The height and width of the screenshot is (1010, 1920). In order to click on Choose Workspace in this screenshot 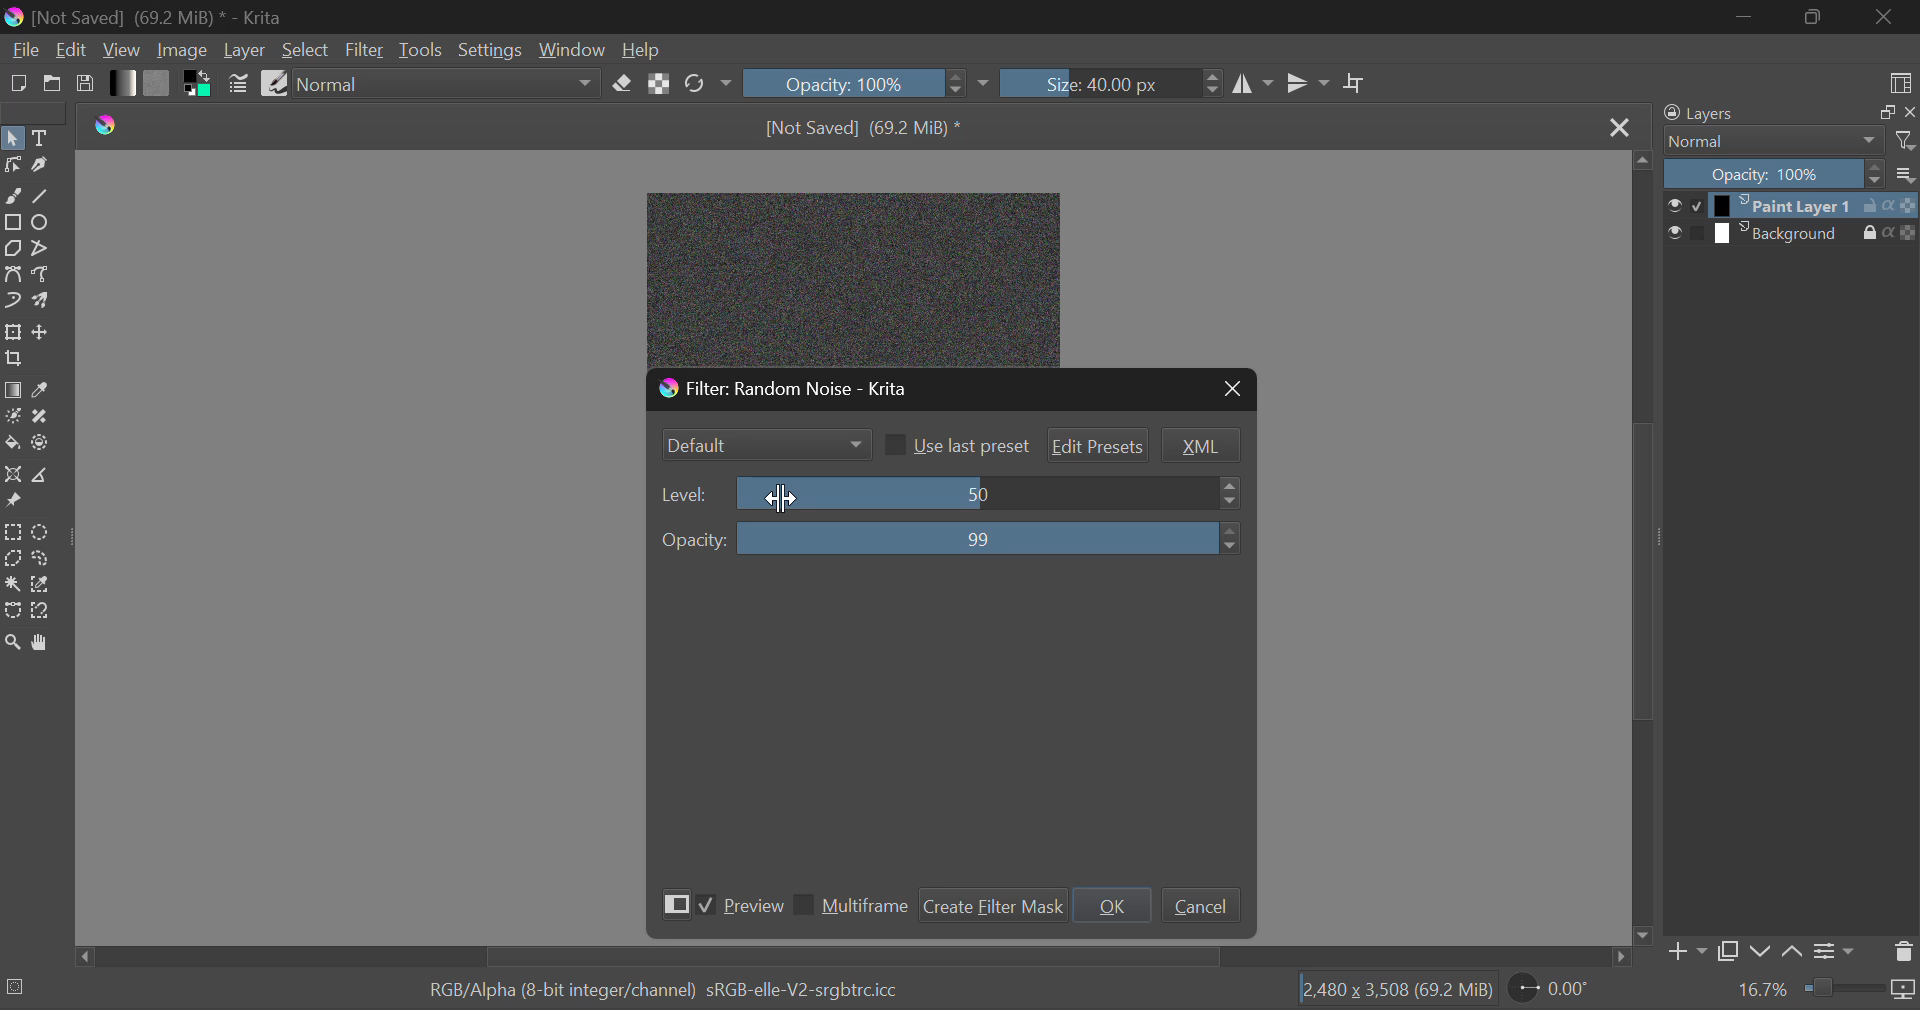, I will do `click(1898, 81)`.